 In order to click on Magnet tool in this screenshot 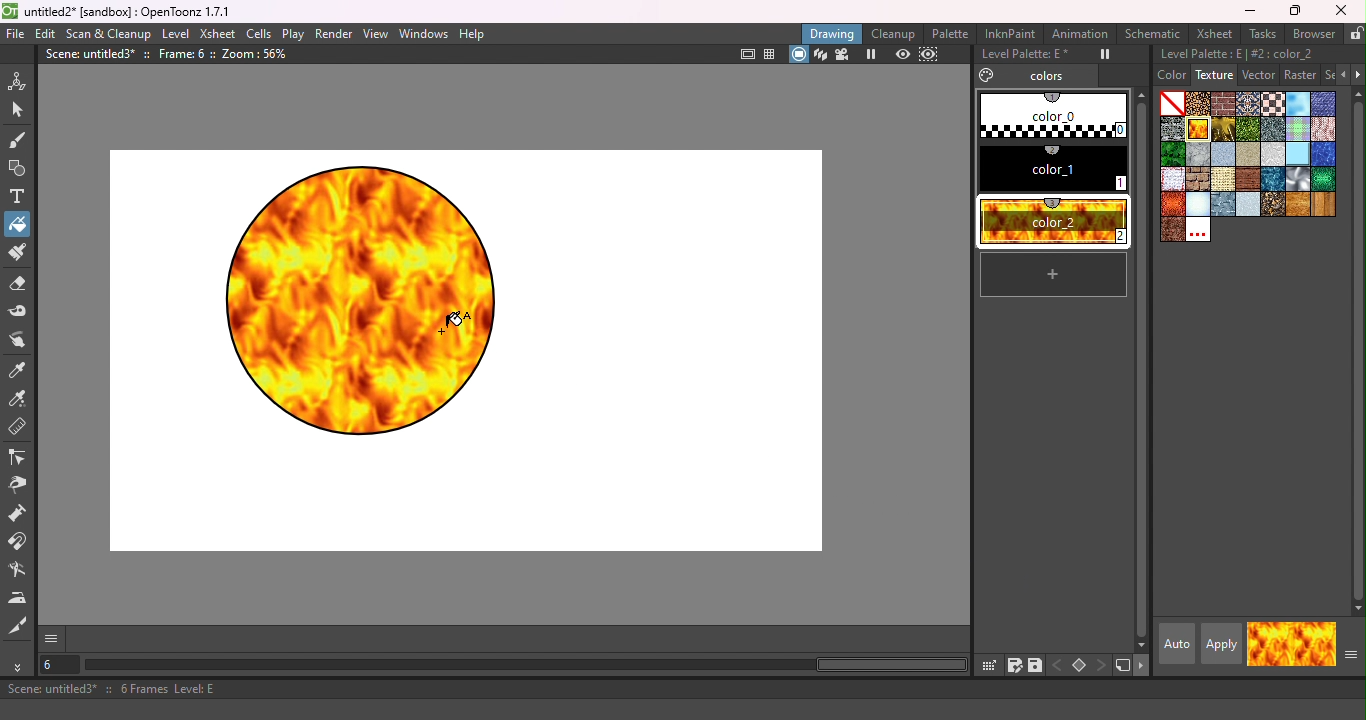, I will do `click(18, 543)`.